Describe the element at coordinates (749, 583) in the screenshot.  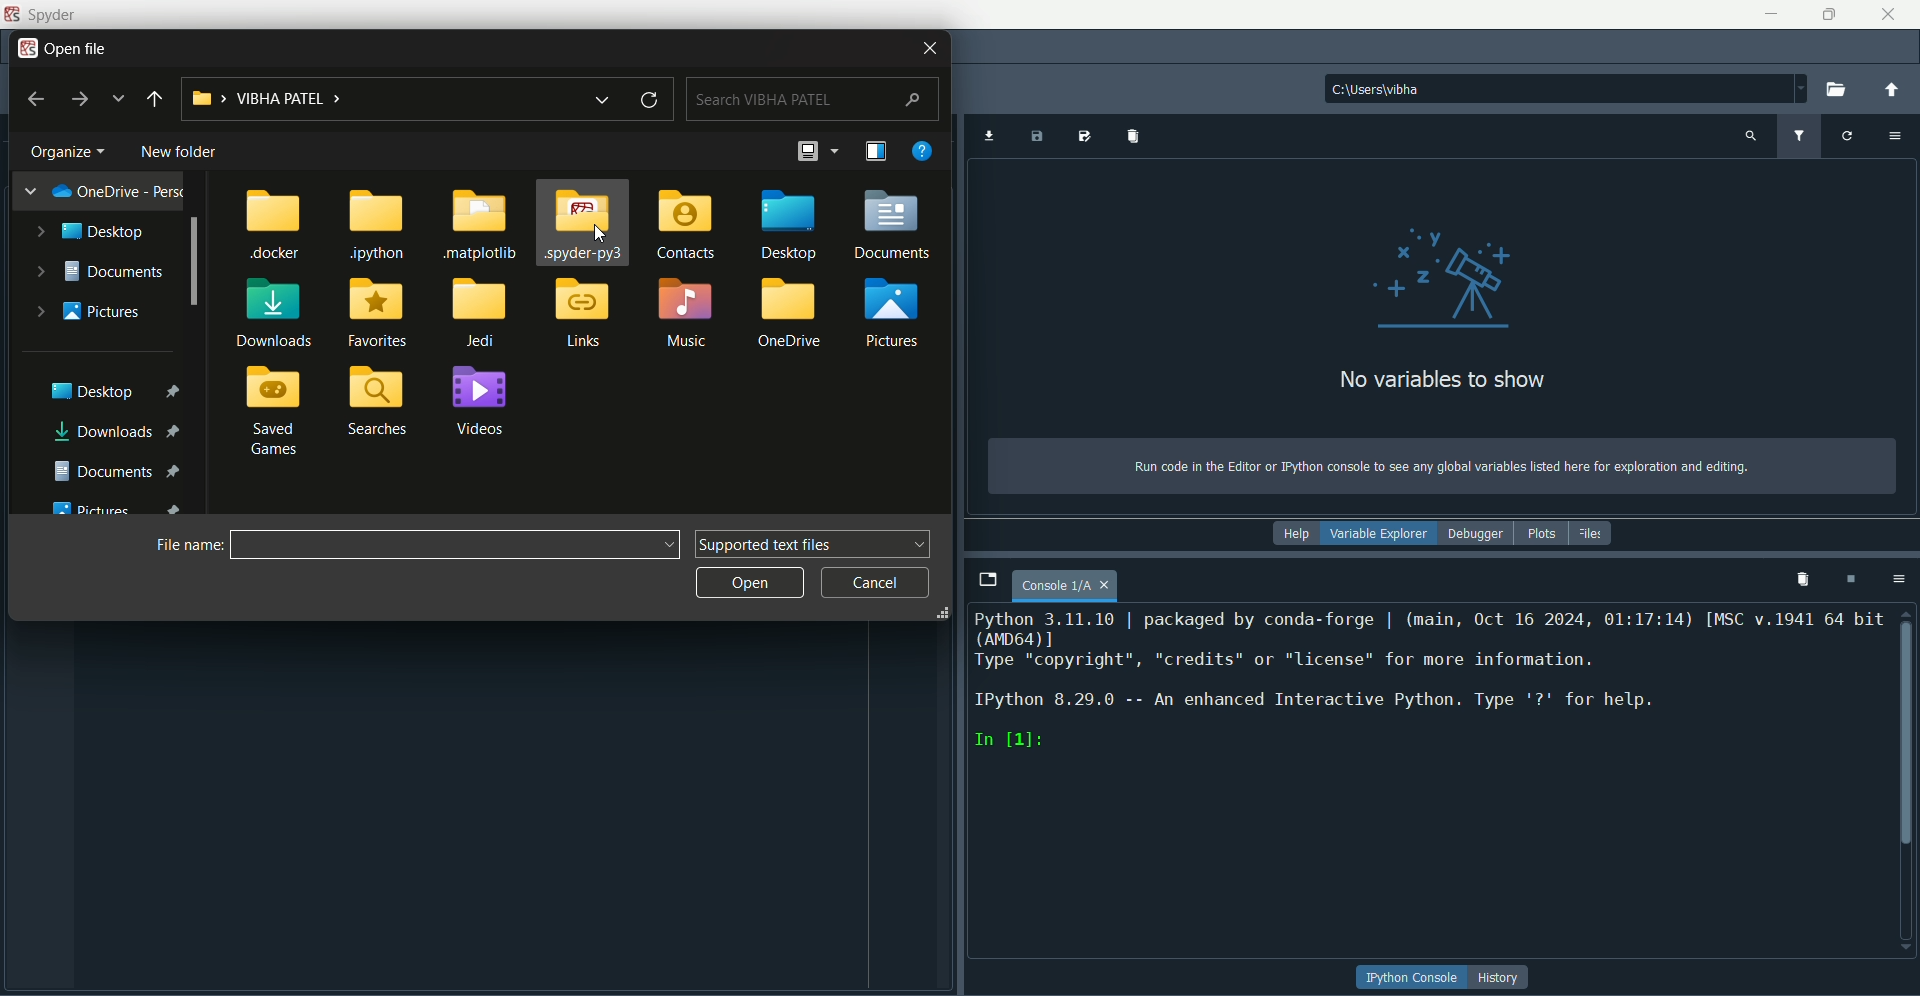
I see `open` at that location.